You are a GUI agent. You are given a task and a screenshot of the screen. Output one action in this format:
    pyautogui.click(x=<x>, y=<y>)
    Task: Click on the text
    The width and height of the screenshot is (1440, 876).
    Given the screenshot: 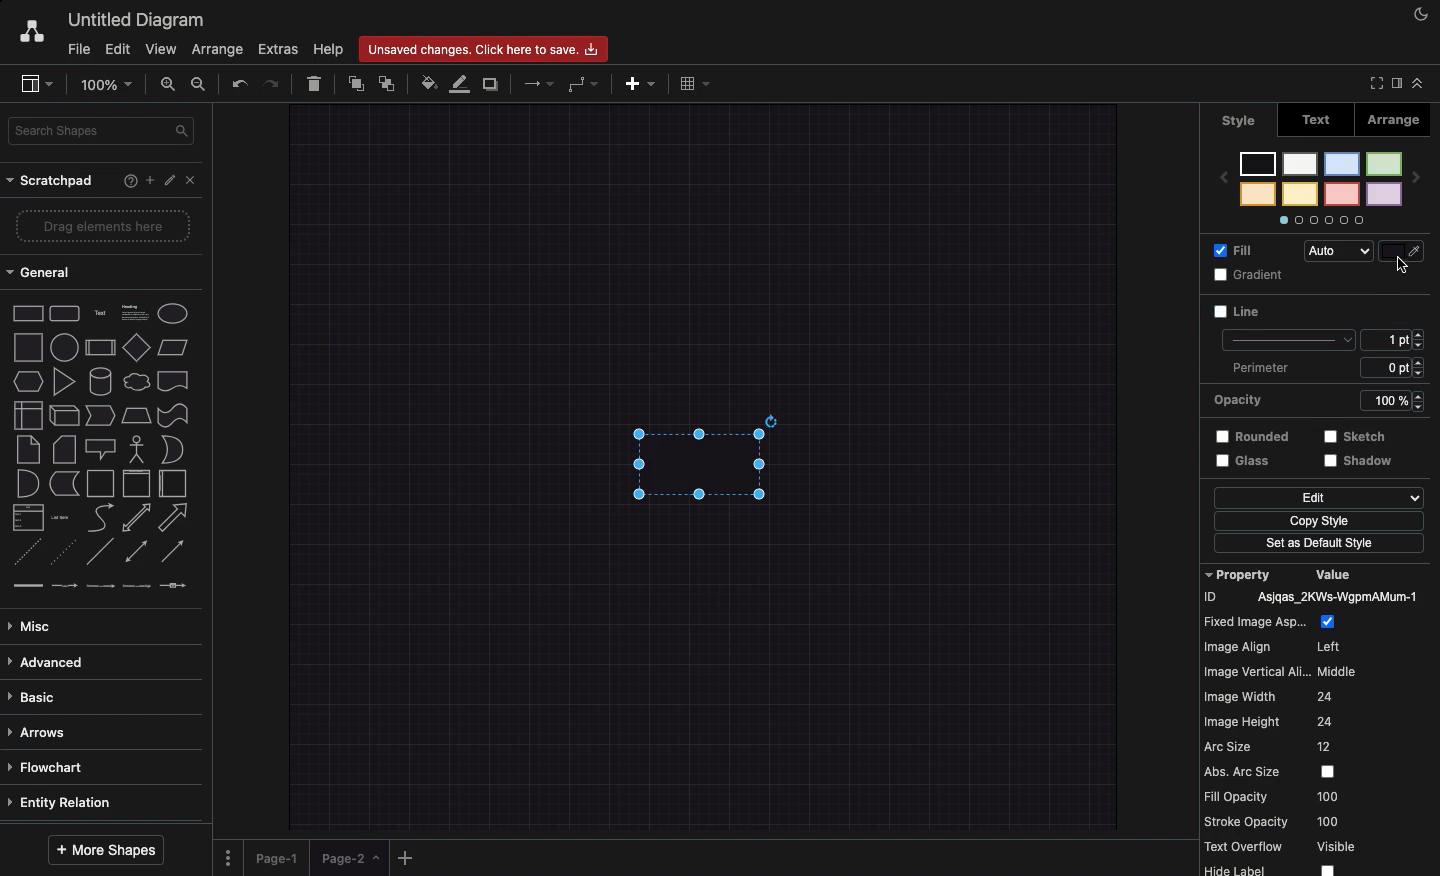 What is the action you would take?
    pyautogui.click(x=99, y=312)
    